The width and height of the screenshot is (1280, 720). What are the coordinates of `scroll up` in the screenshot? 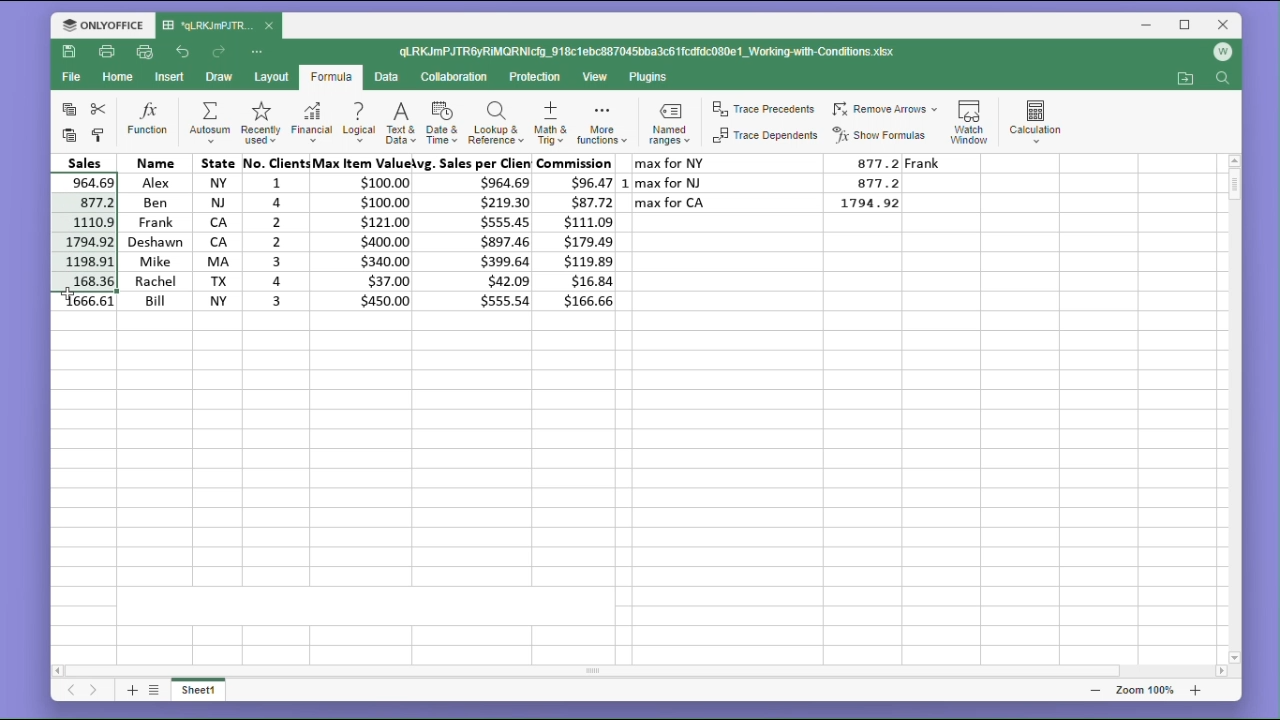 It's located at (1234, 160).